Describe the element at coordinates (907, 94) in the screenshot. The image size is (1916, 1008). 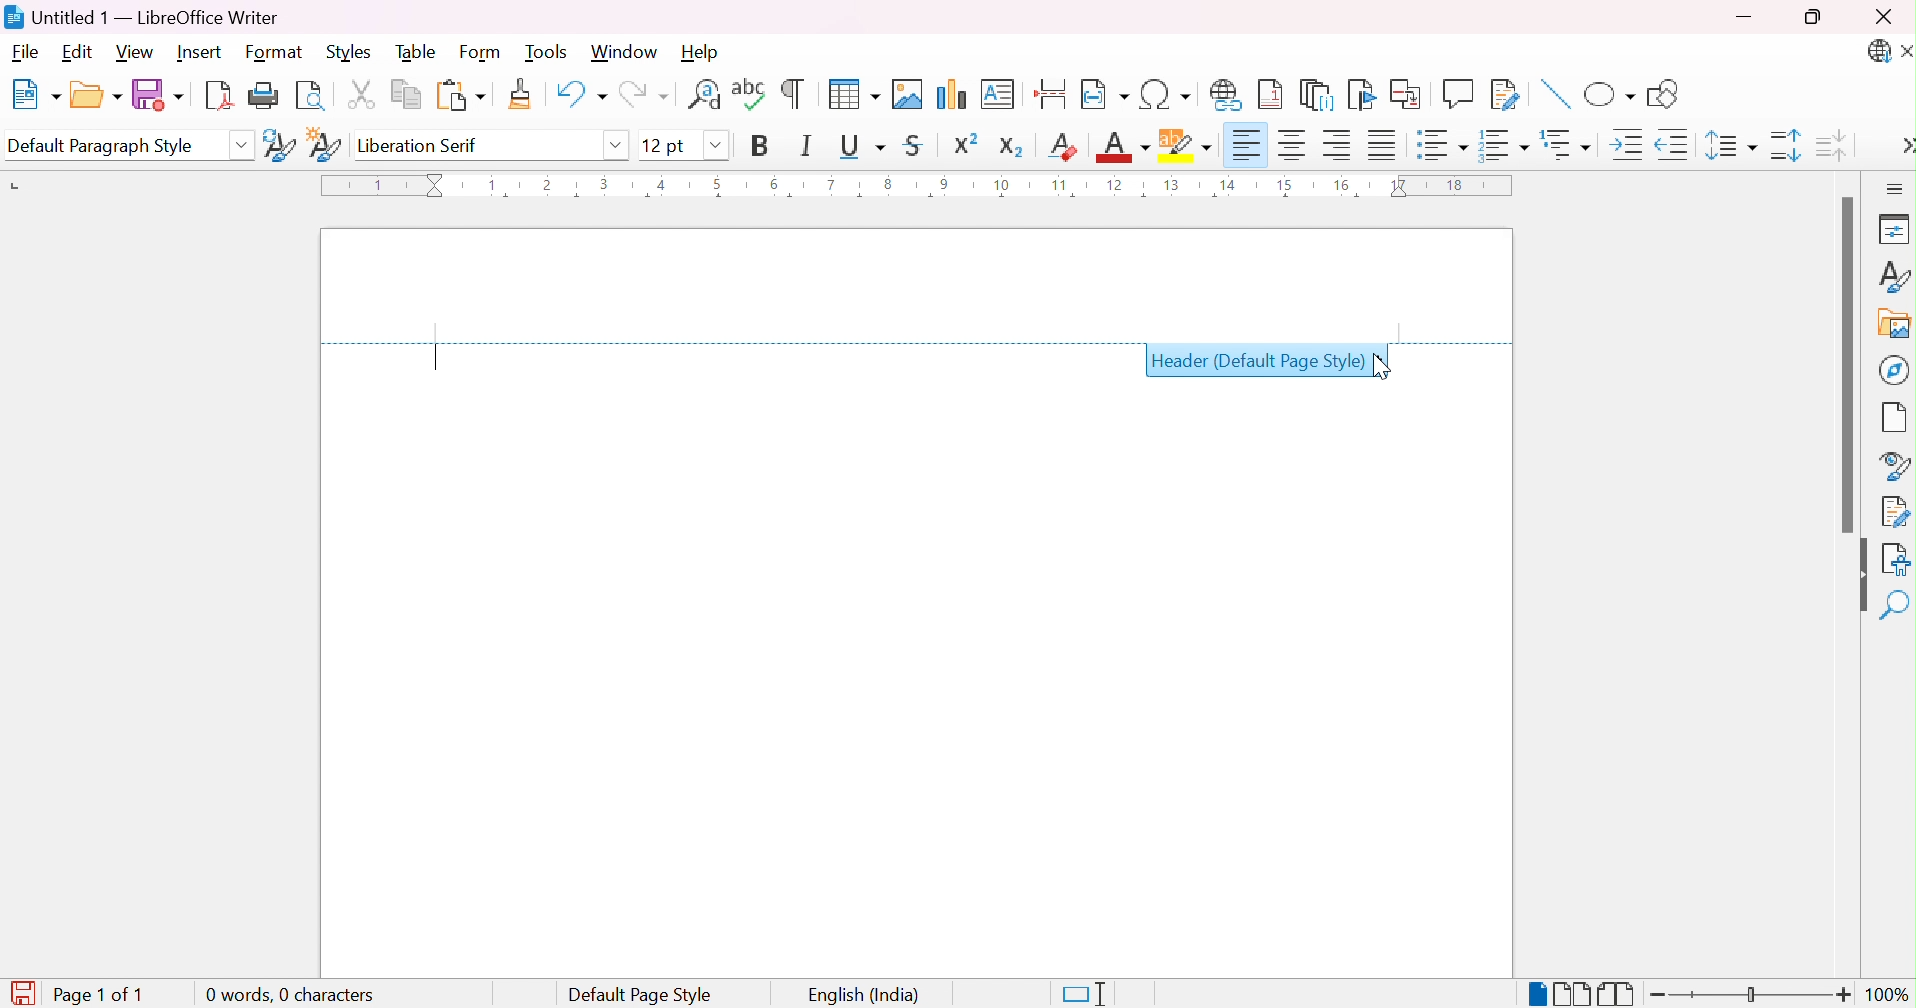
I see `Insert image` at that location.